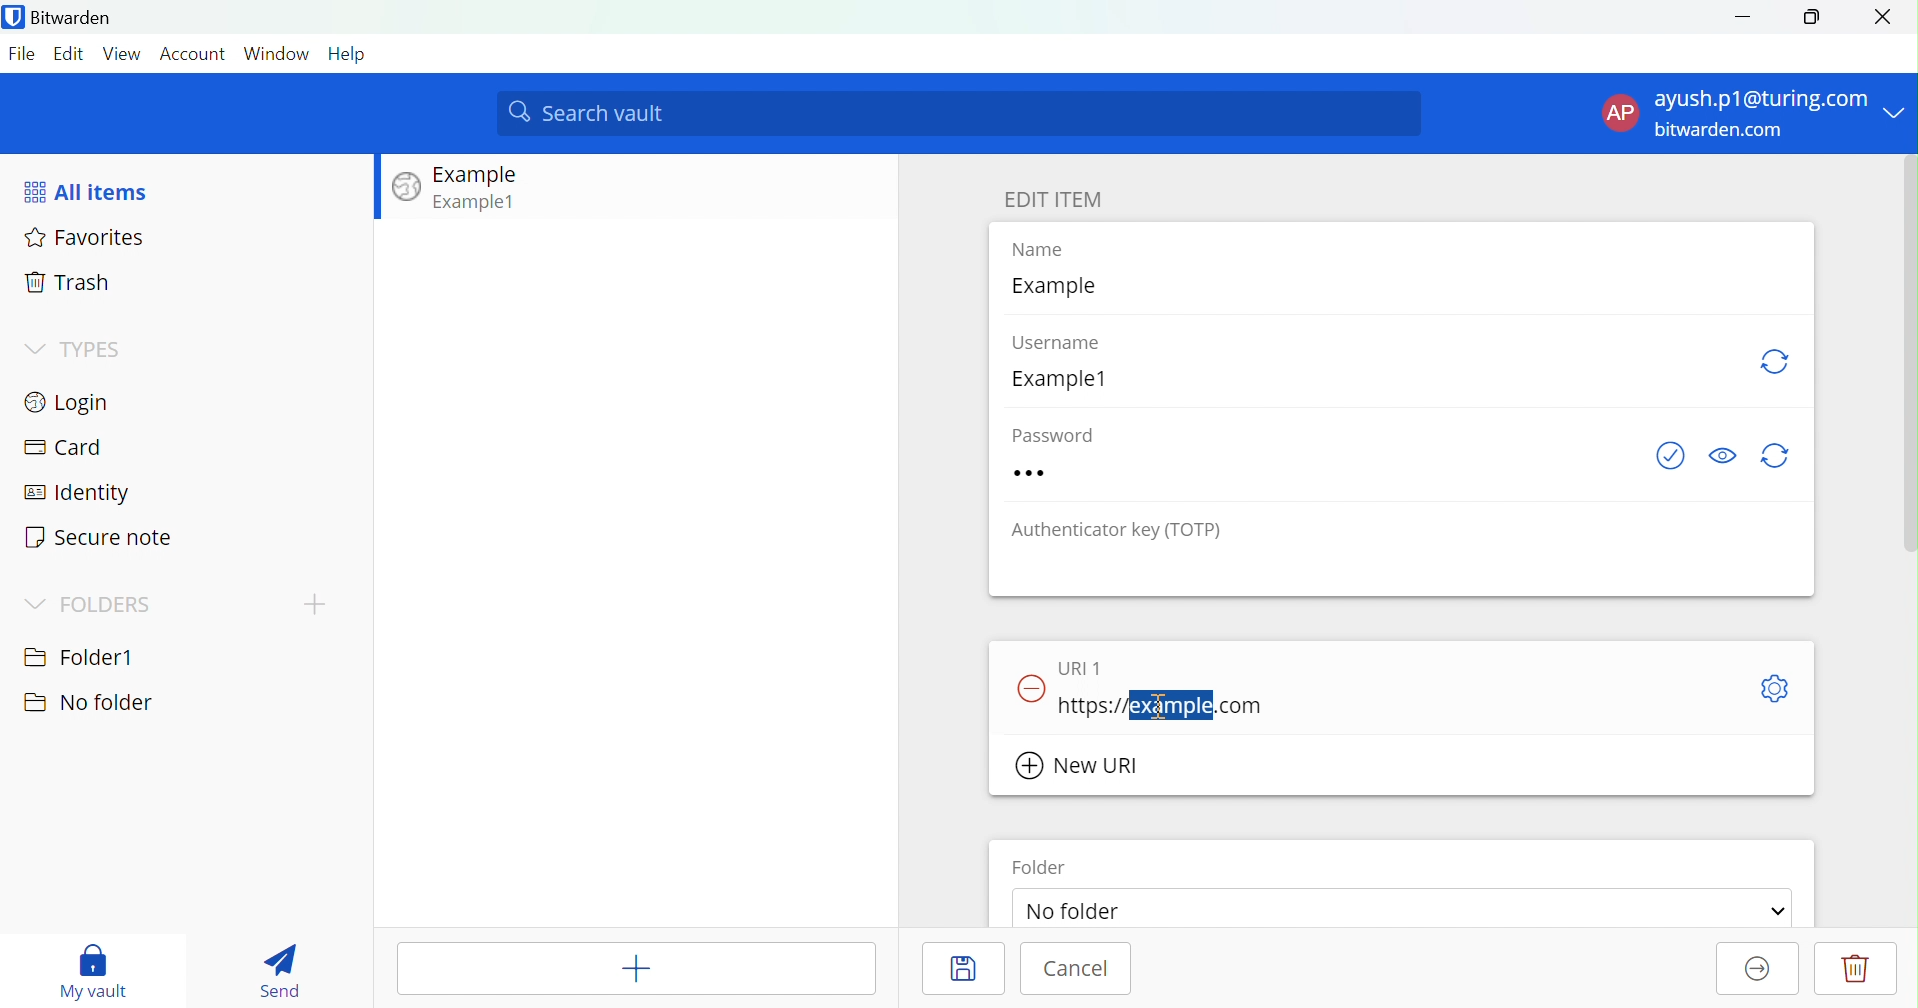  Describe the element at coordinates (1053, 199) in the screenshot. I see `EDIT ITEM` at that location.